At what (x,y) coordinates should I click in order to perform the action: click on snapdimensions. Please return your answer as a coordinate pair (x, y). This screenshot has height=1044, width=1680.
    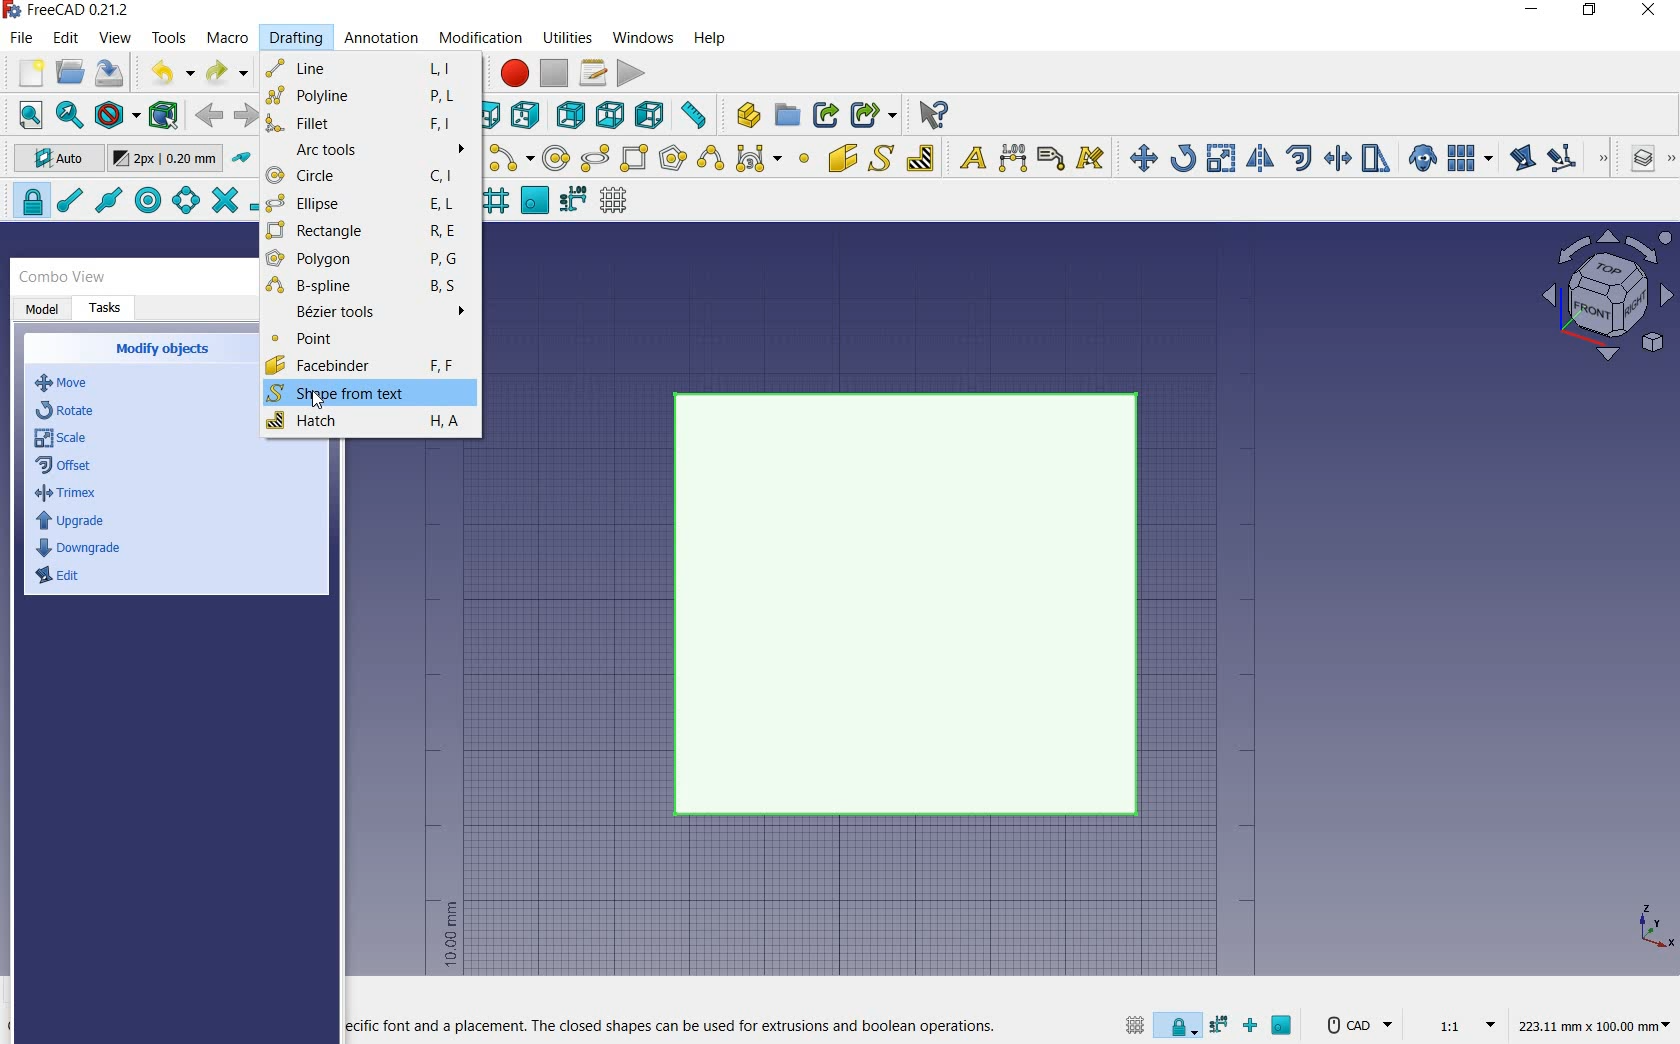
    Looking at the image, I should click on (1222, 1025).